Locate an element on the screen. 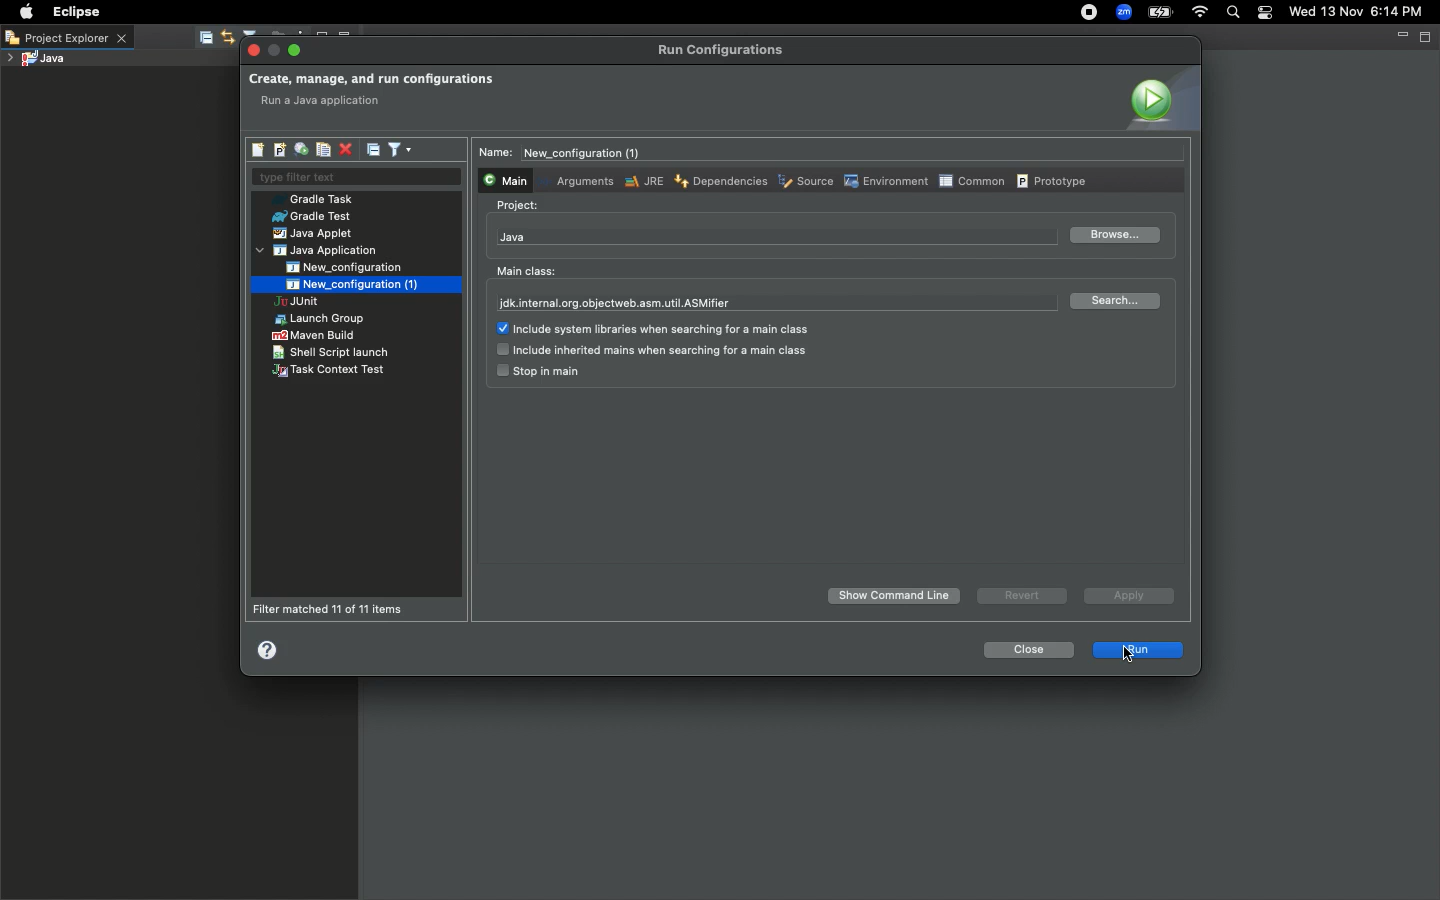 Image resolution: width=1440 pixels, height=900 pixels. Charge is located at coordinates (1160, 14).